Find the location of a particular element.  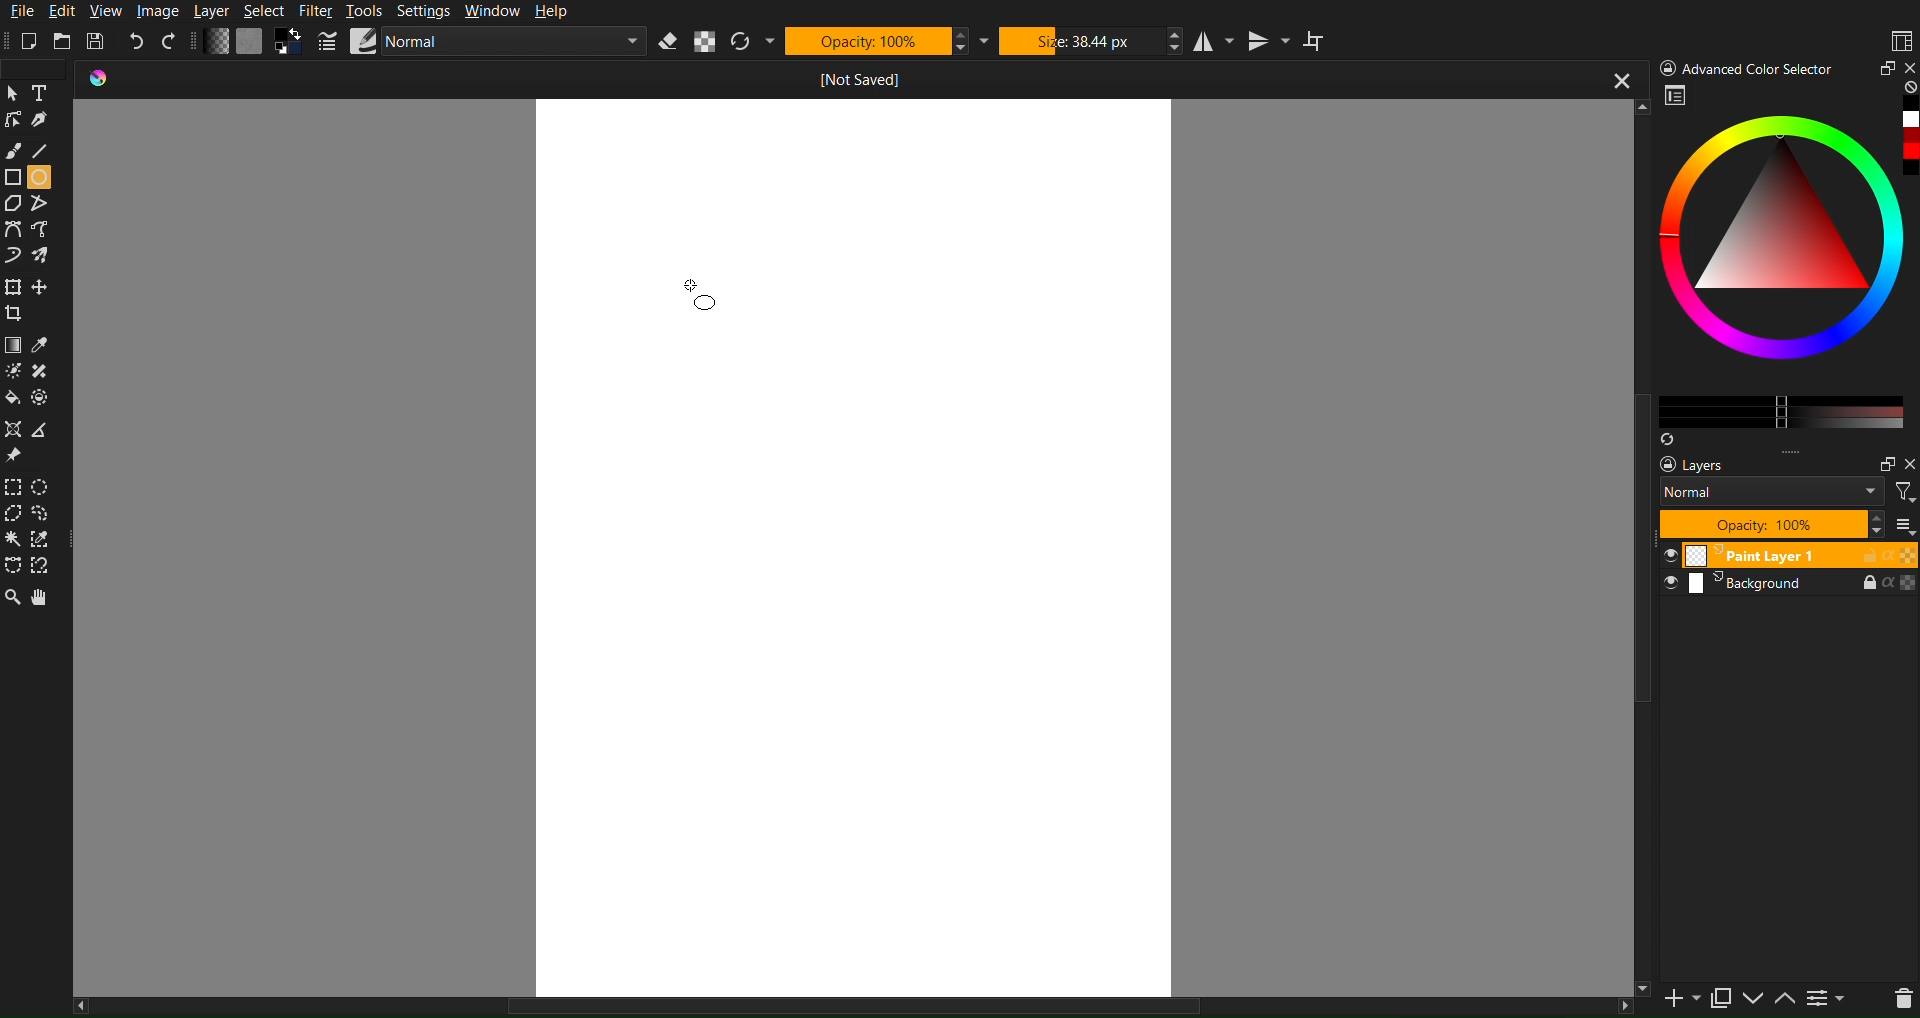

Free polygon is located at coordinates (38, 204).